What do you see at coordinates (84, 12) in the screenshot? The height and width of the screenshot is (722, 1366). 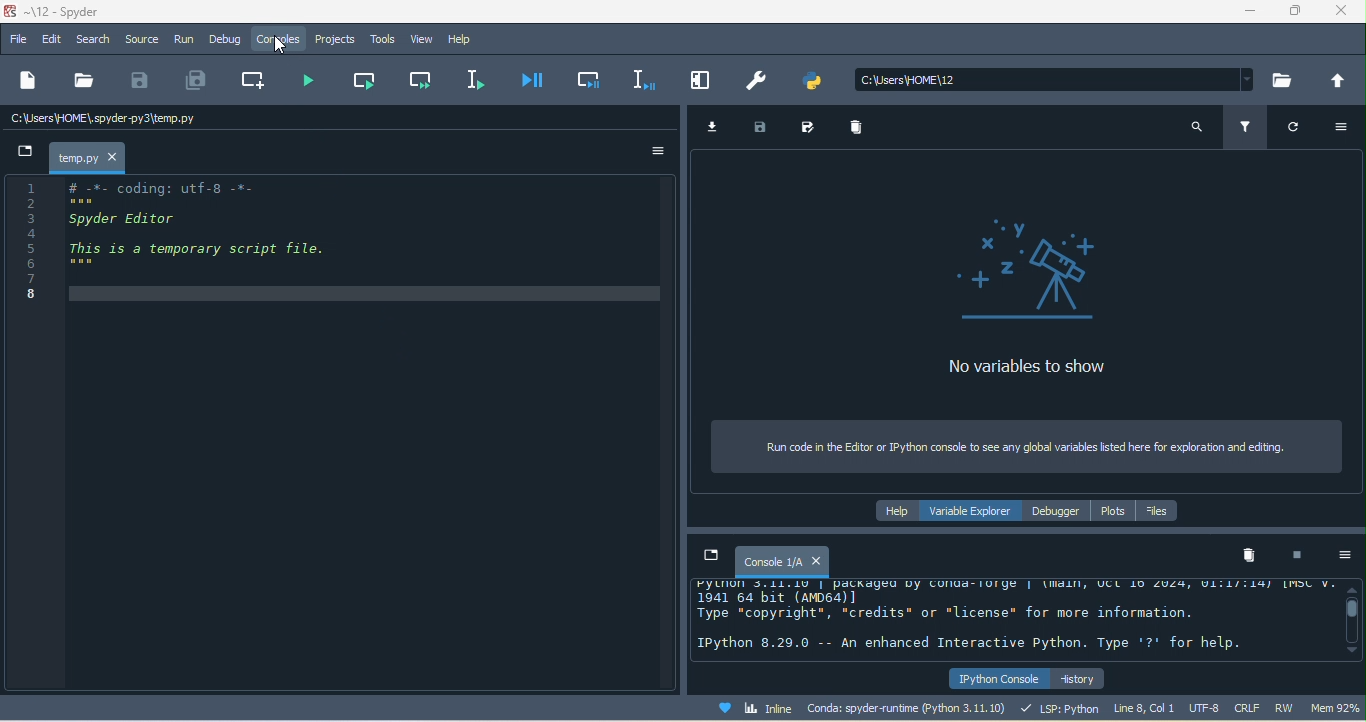 I see `title` at bounding box center [84, 12].